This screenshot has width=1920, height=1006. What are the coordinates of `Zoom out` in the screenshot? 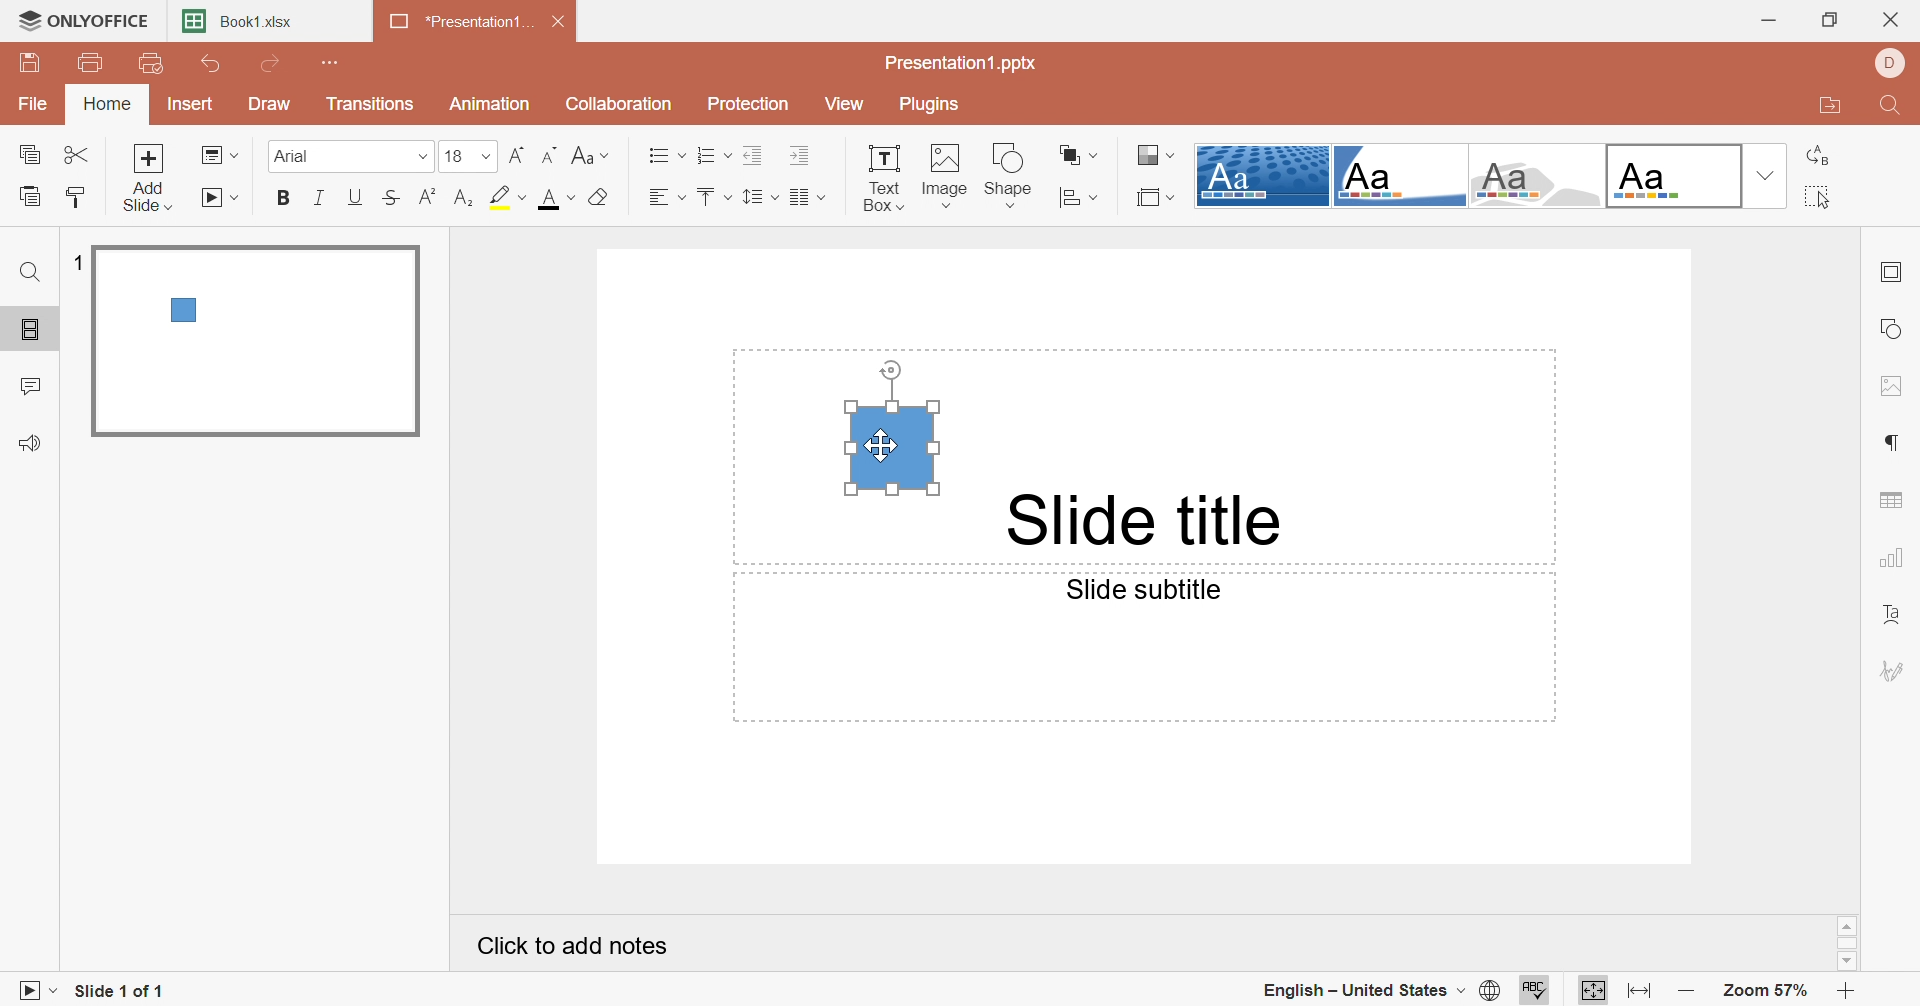 It's located at (1688, 988).